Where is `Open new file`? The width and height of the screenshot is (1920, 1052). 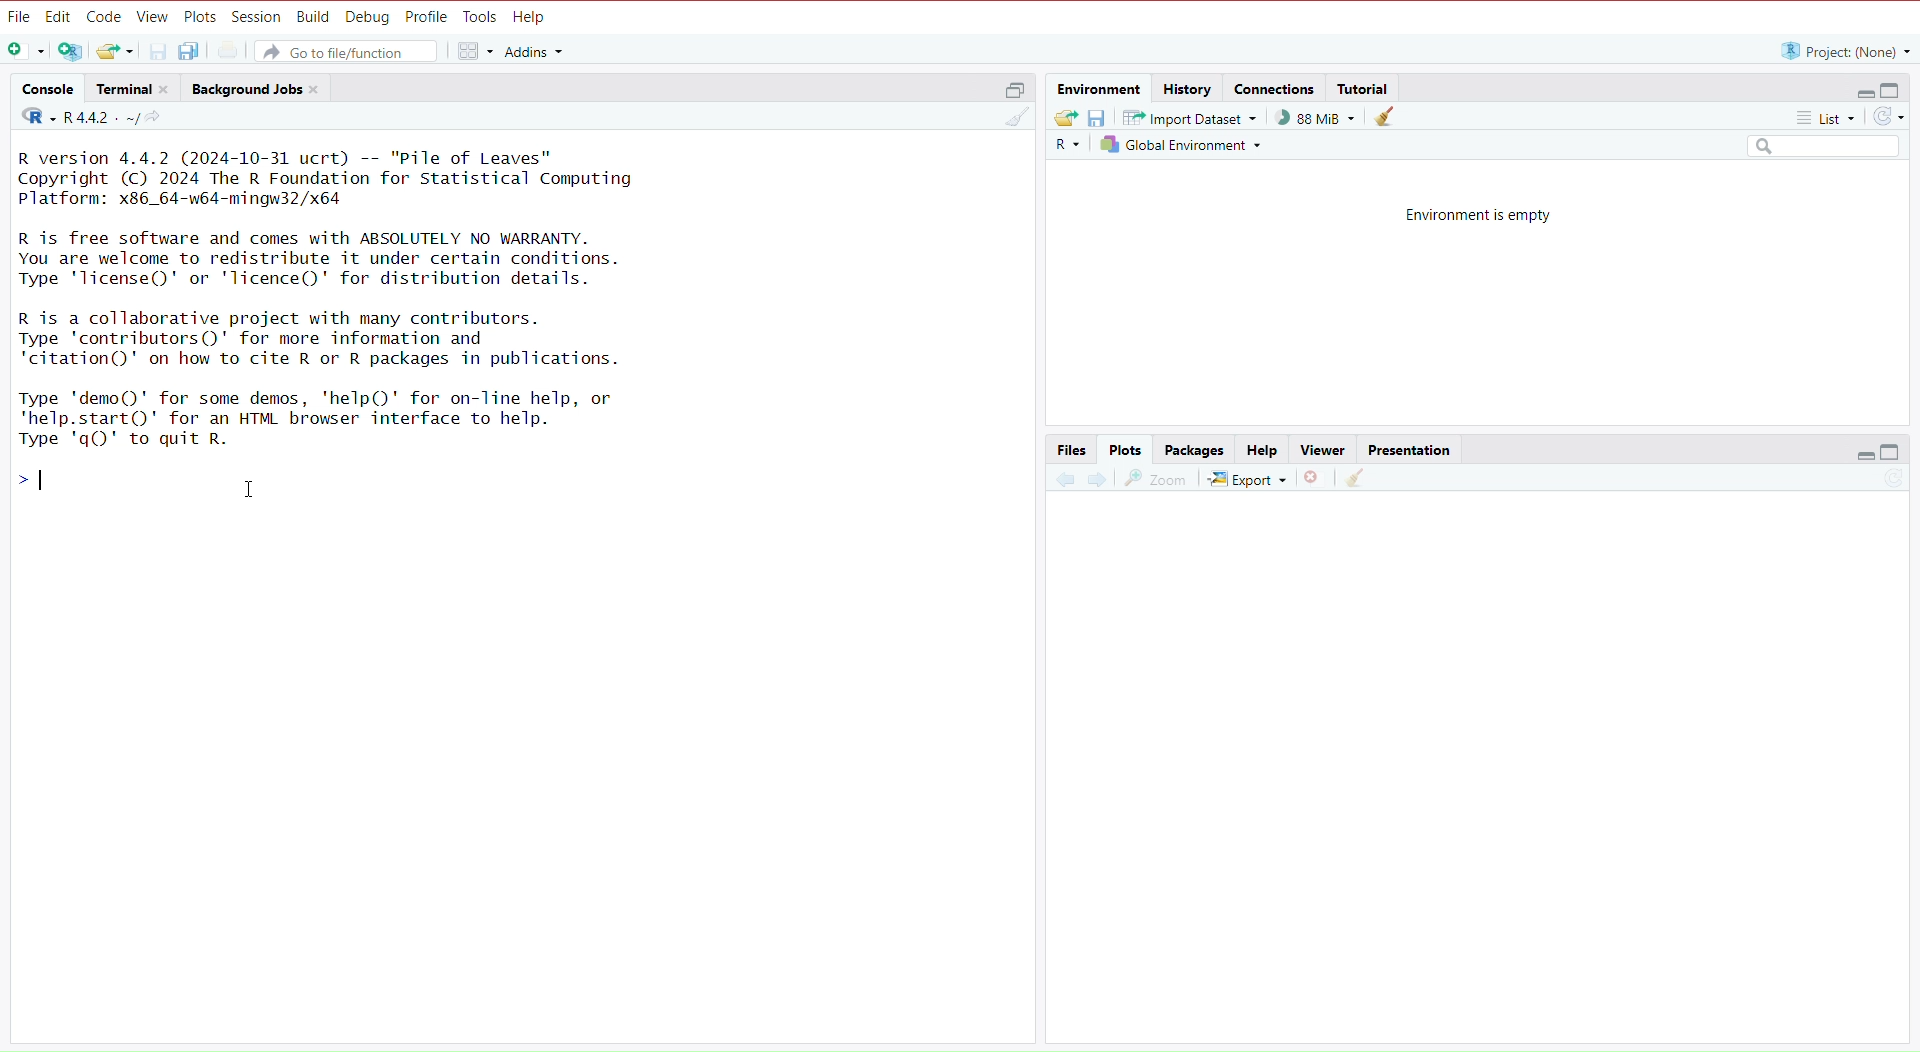
Open new file is located at coordinates (28, 52).